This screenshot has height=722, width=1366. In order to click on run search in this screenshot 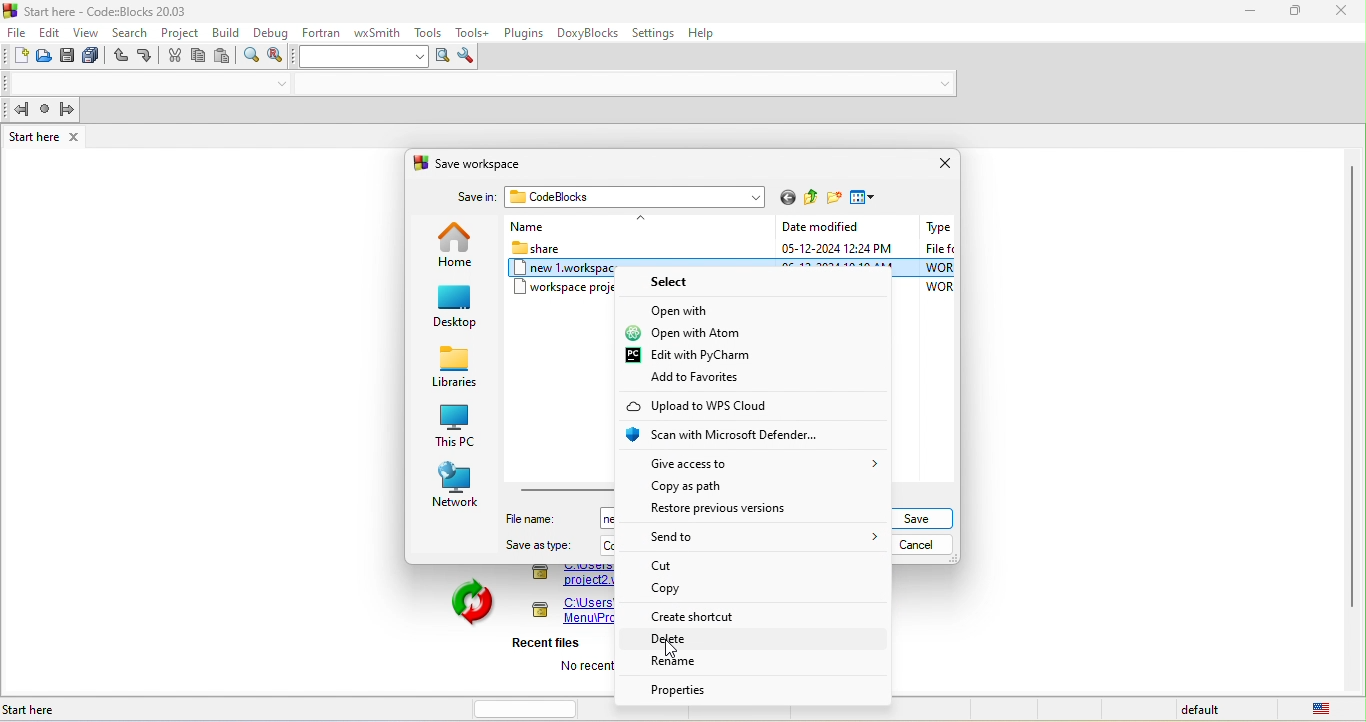, I will do `click(441, 57)`.